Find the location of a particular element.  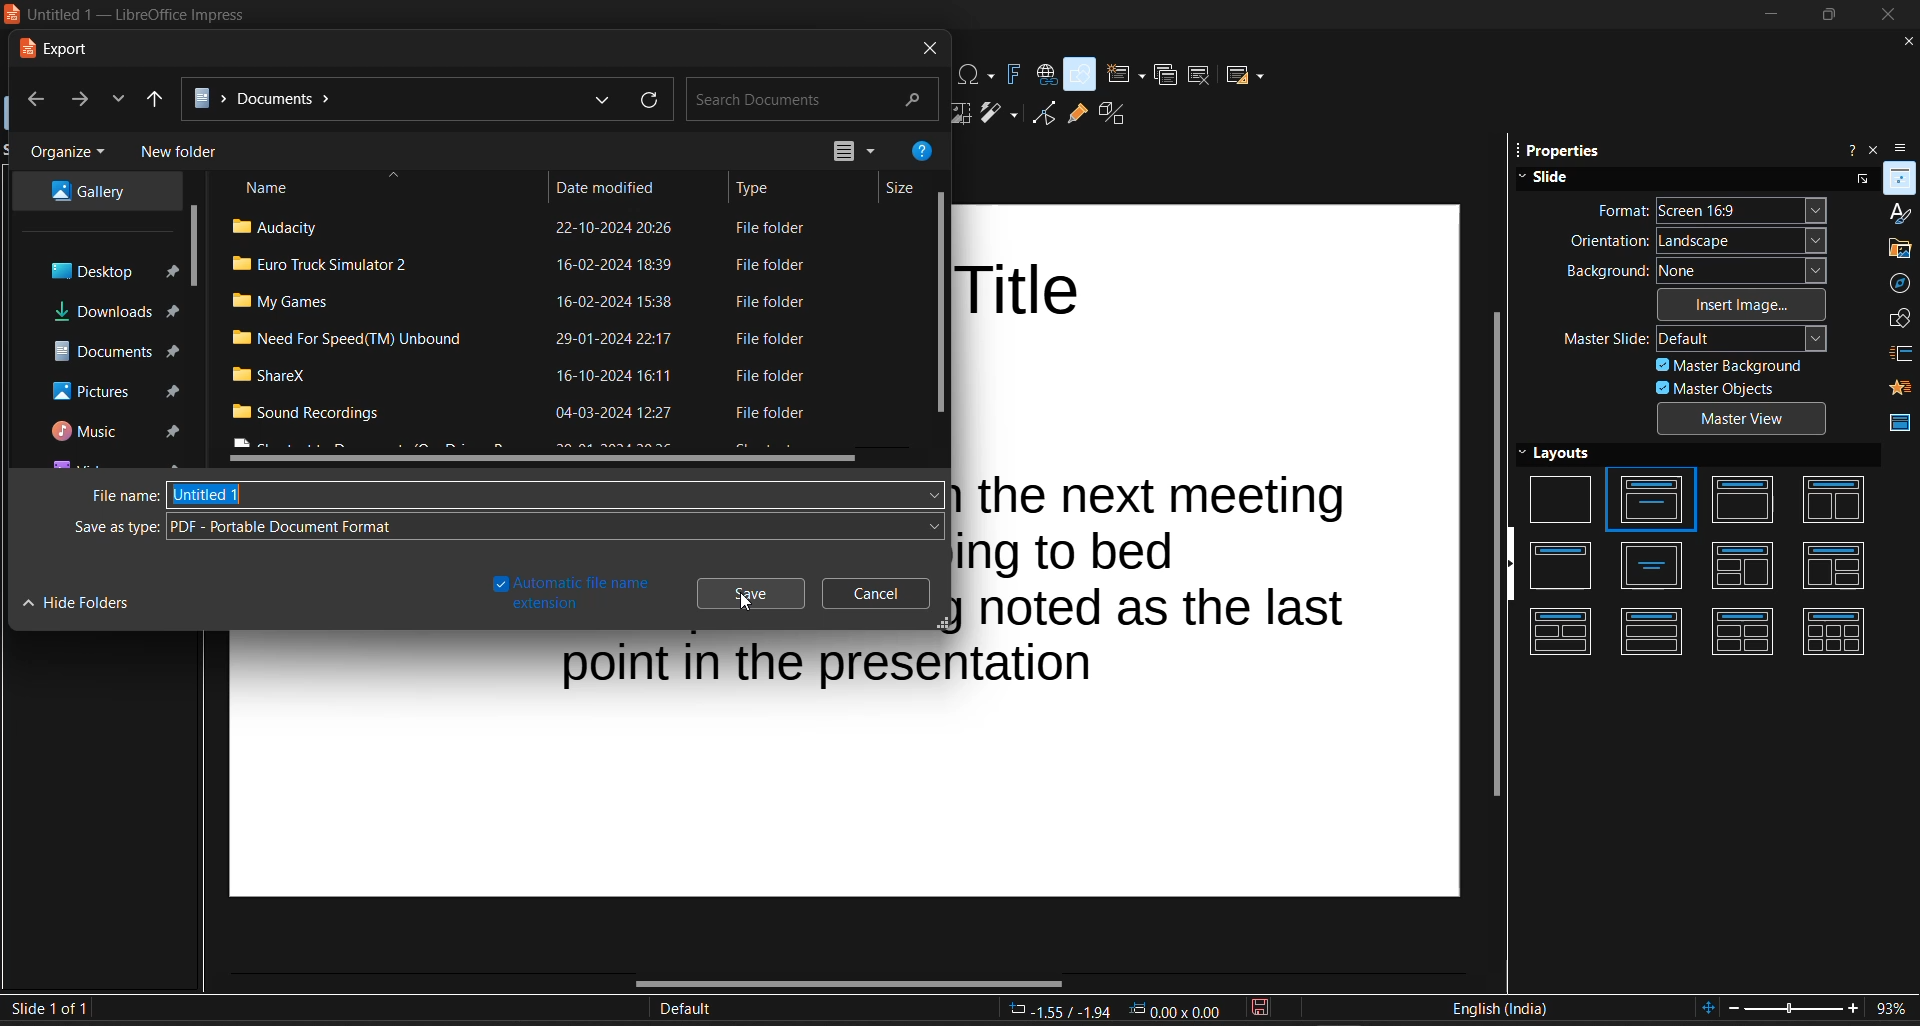

close sidebar deck is located at coordinates (1878, 149).